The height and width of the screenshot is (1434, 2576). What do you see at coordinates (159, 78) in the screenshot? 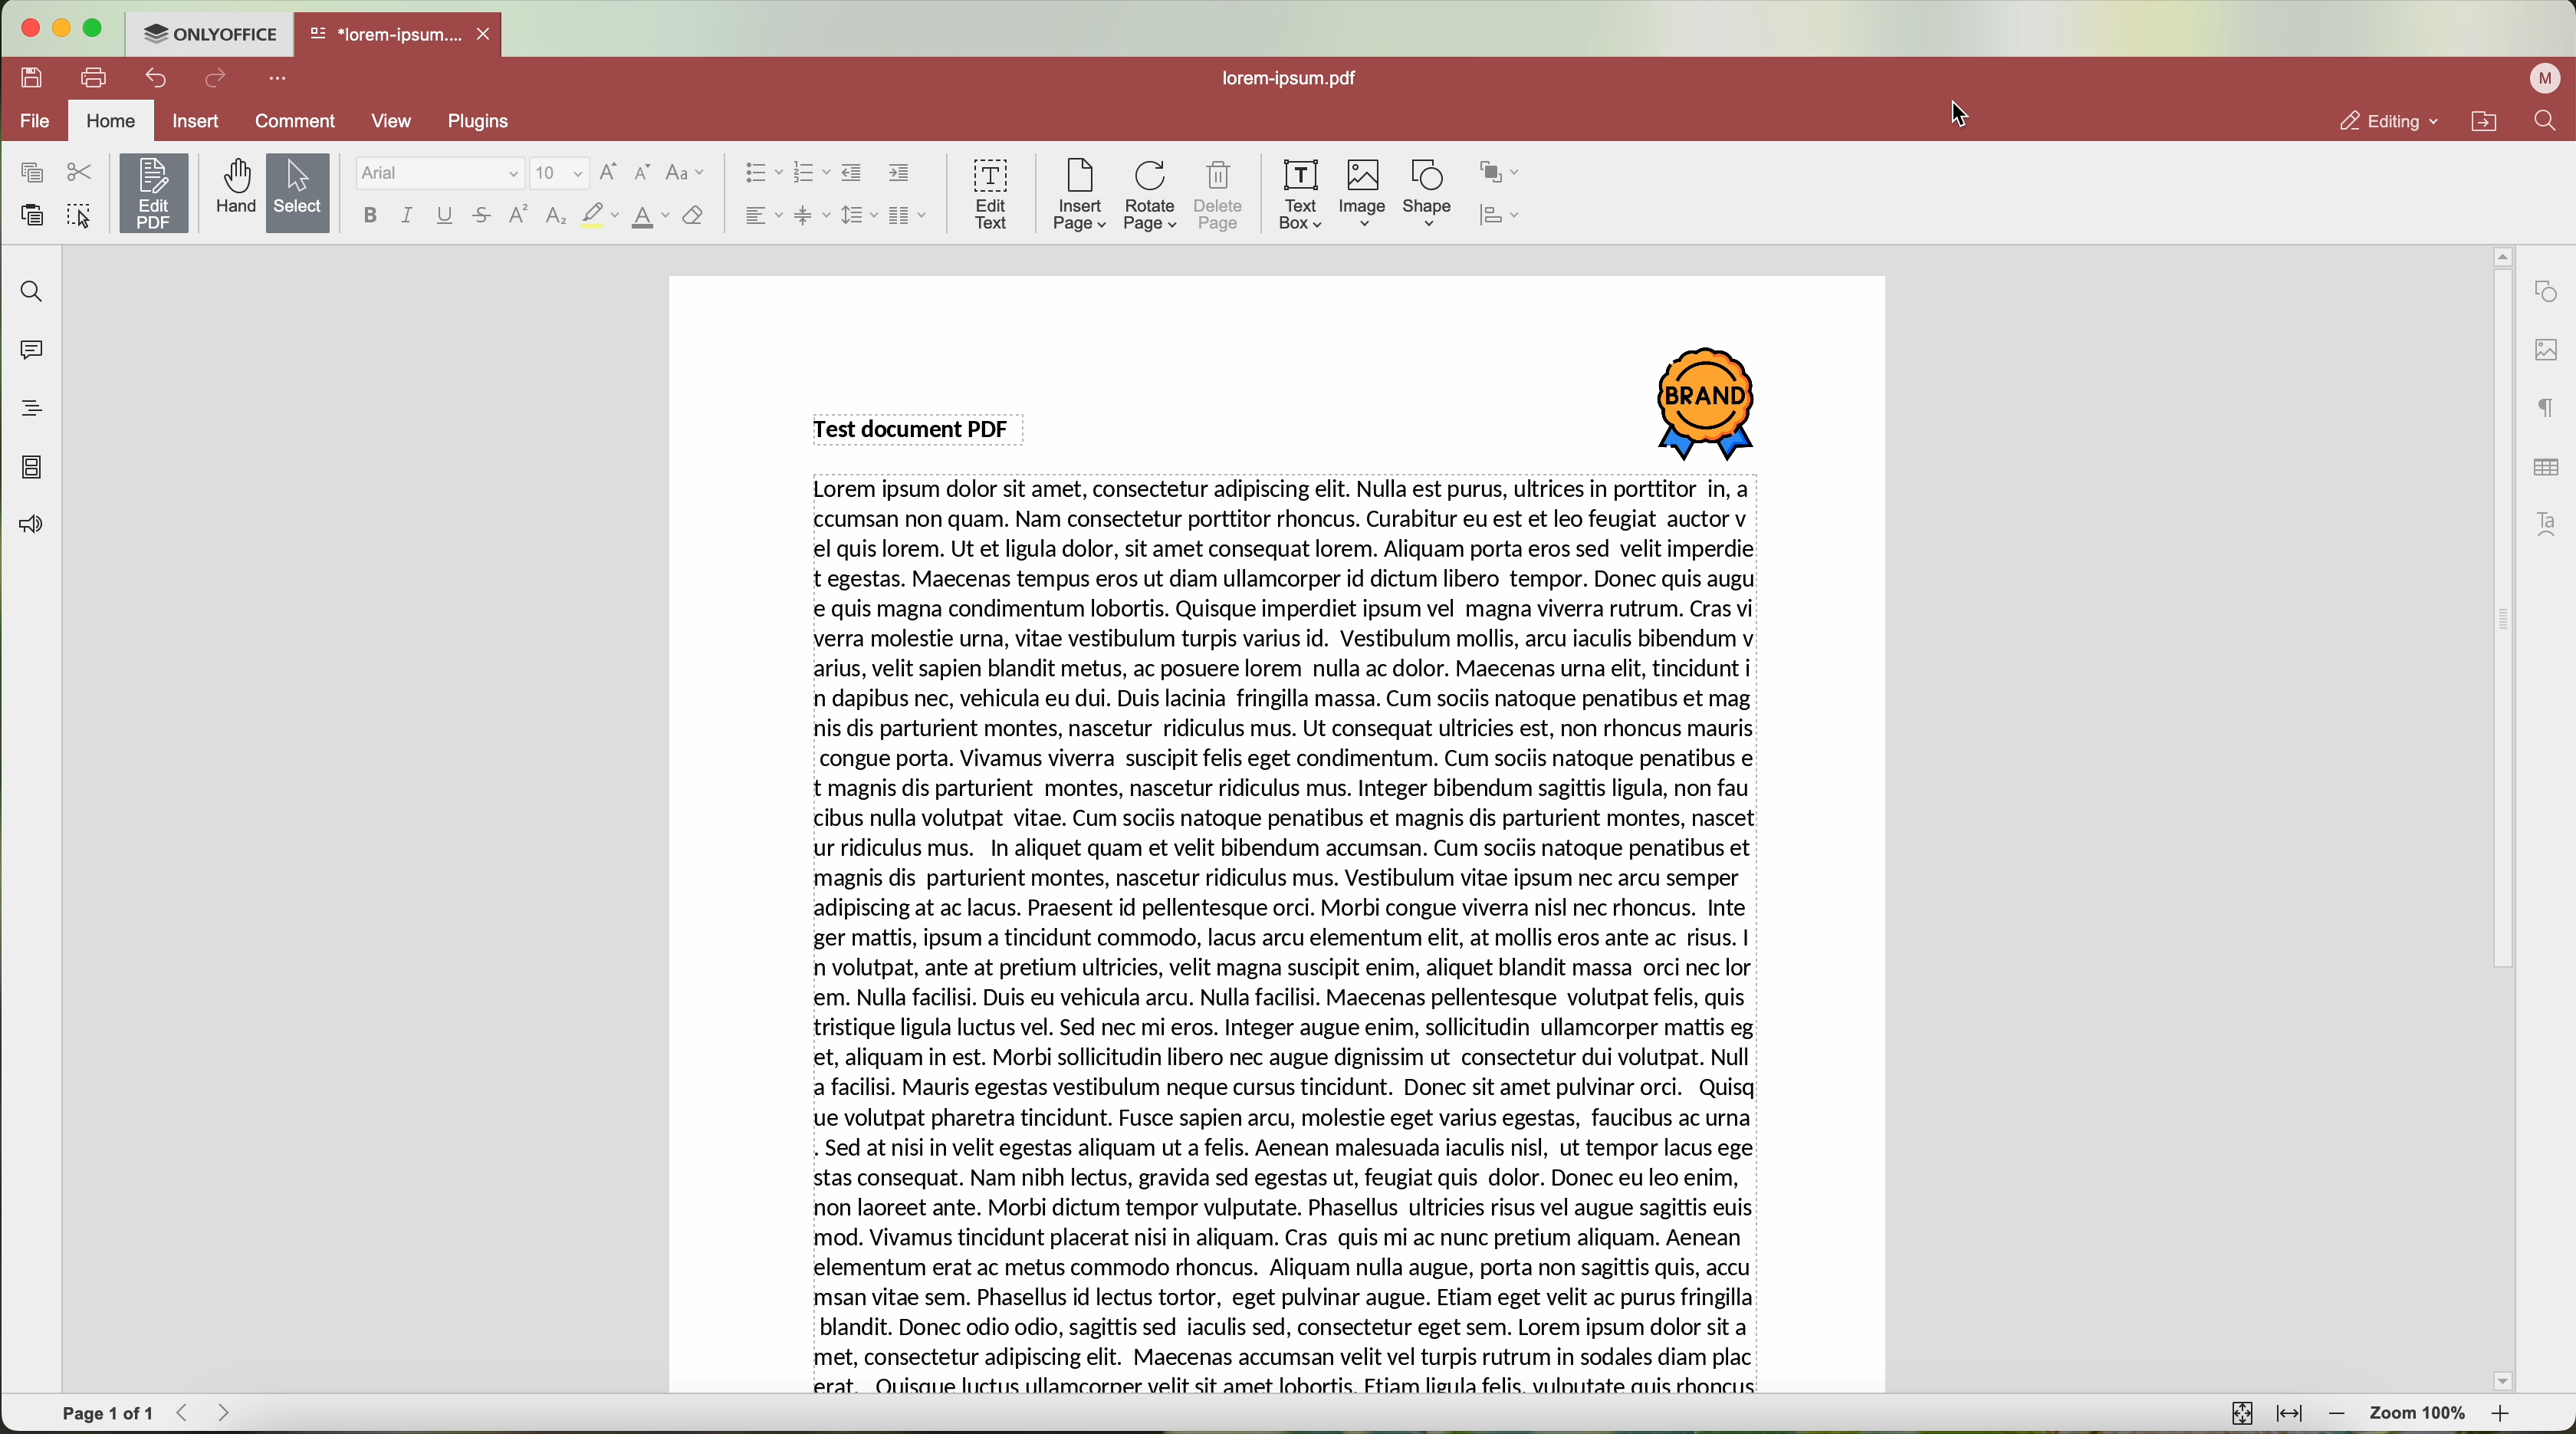
I see `undo` at bounding box center [159, 78].